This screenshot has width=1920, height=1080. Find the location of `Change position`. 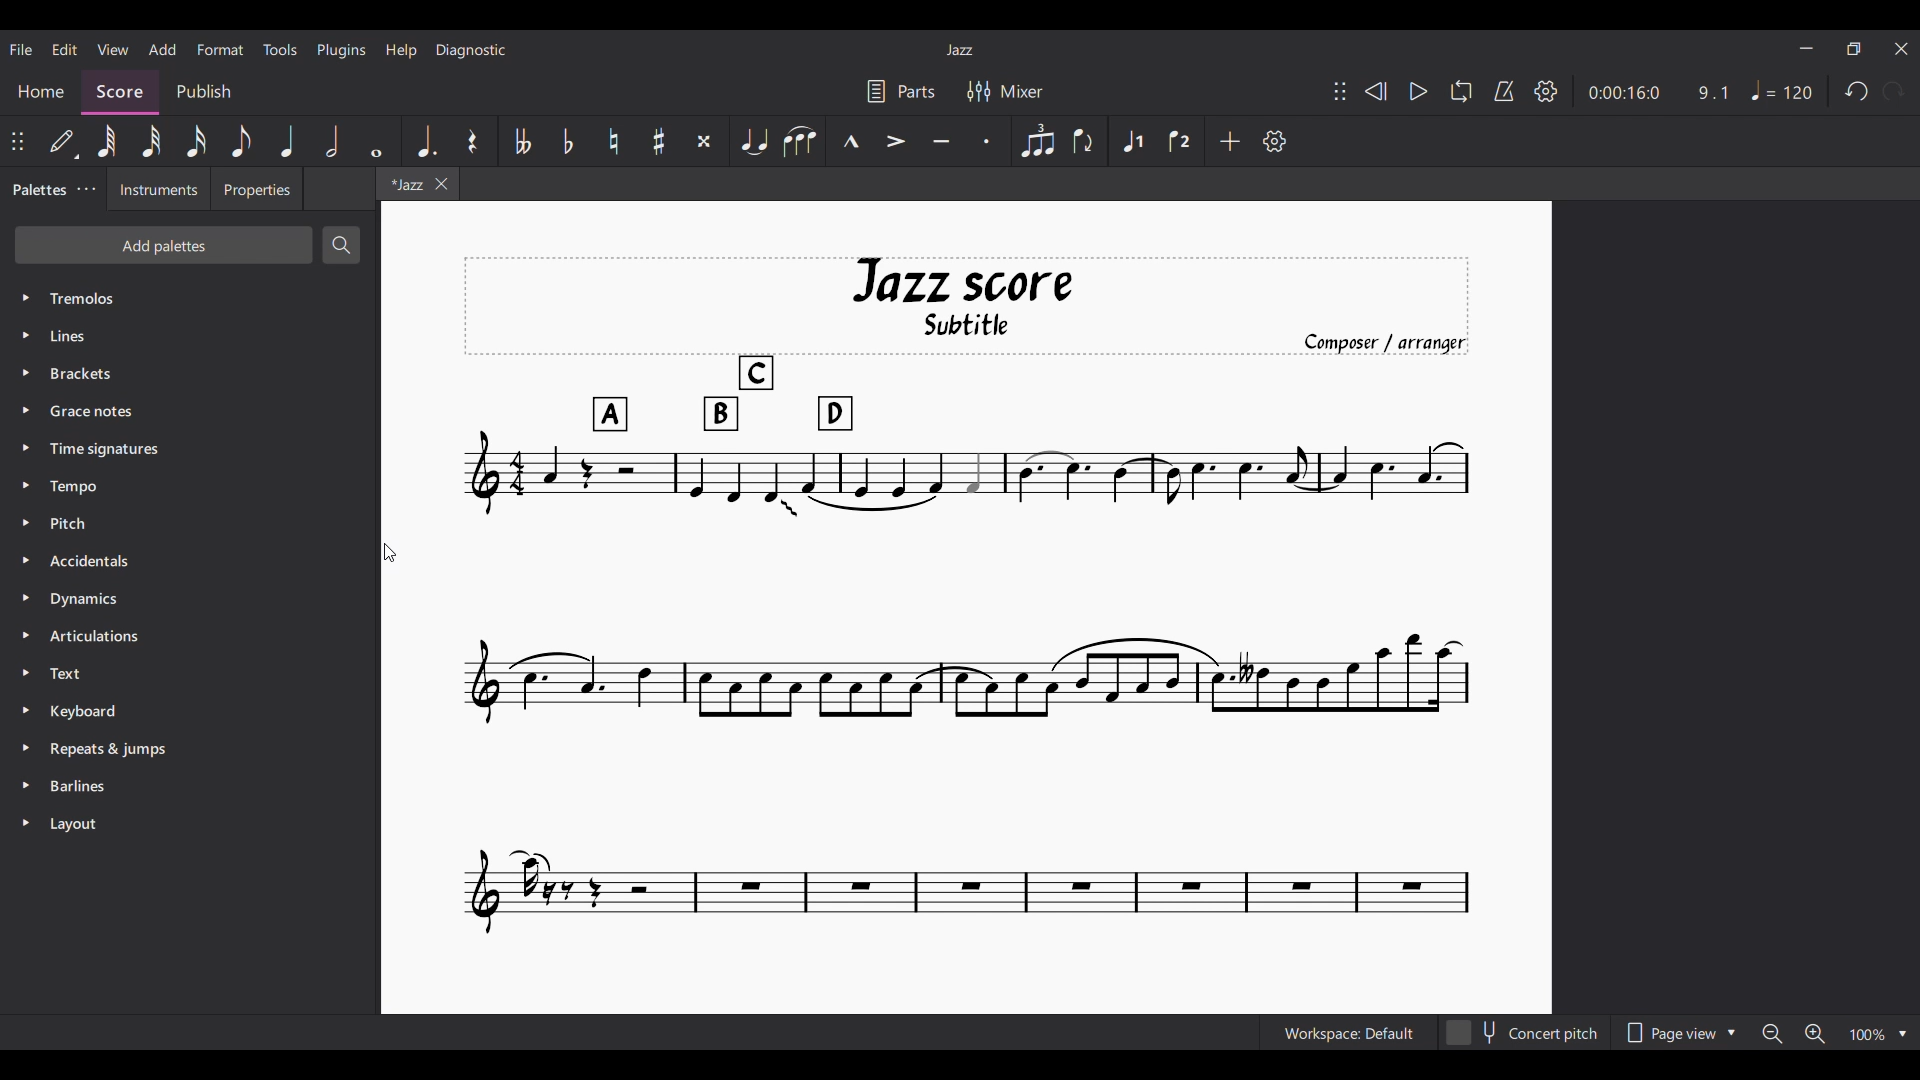

Change position is located at coordinates (1340, 91).